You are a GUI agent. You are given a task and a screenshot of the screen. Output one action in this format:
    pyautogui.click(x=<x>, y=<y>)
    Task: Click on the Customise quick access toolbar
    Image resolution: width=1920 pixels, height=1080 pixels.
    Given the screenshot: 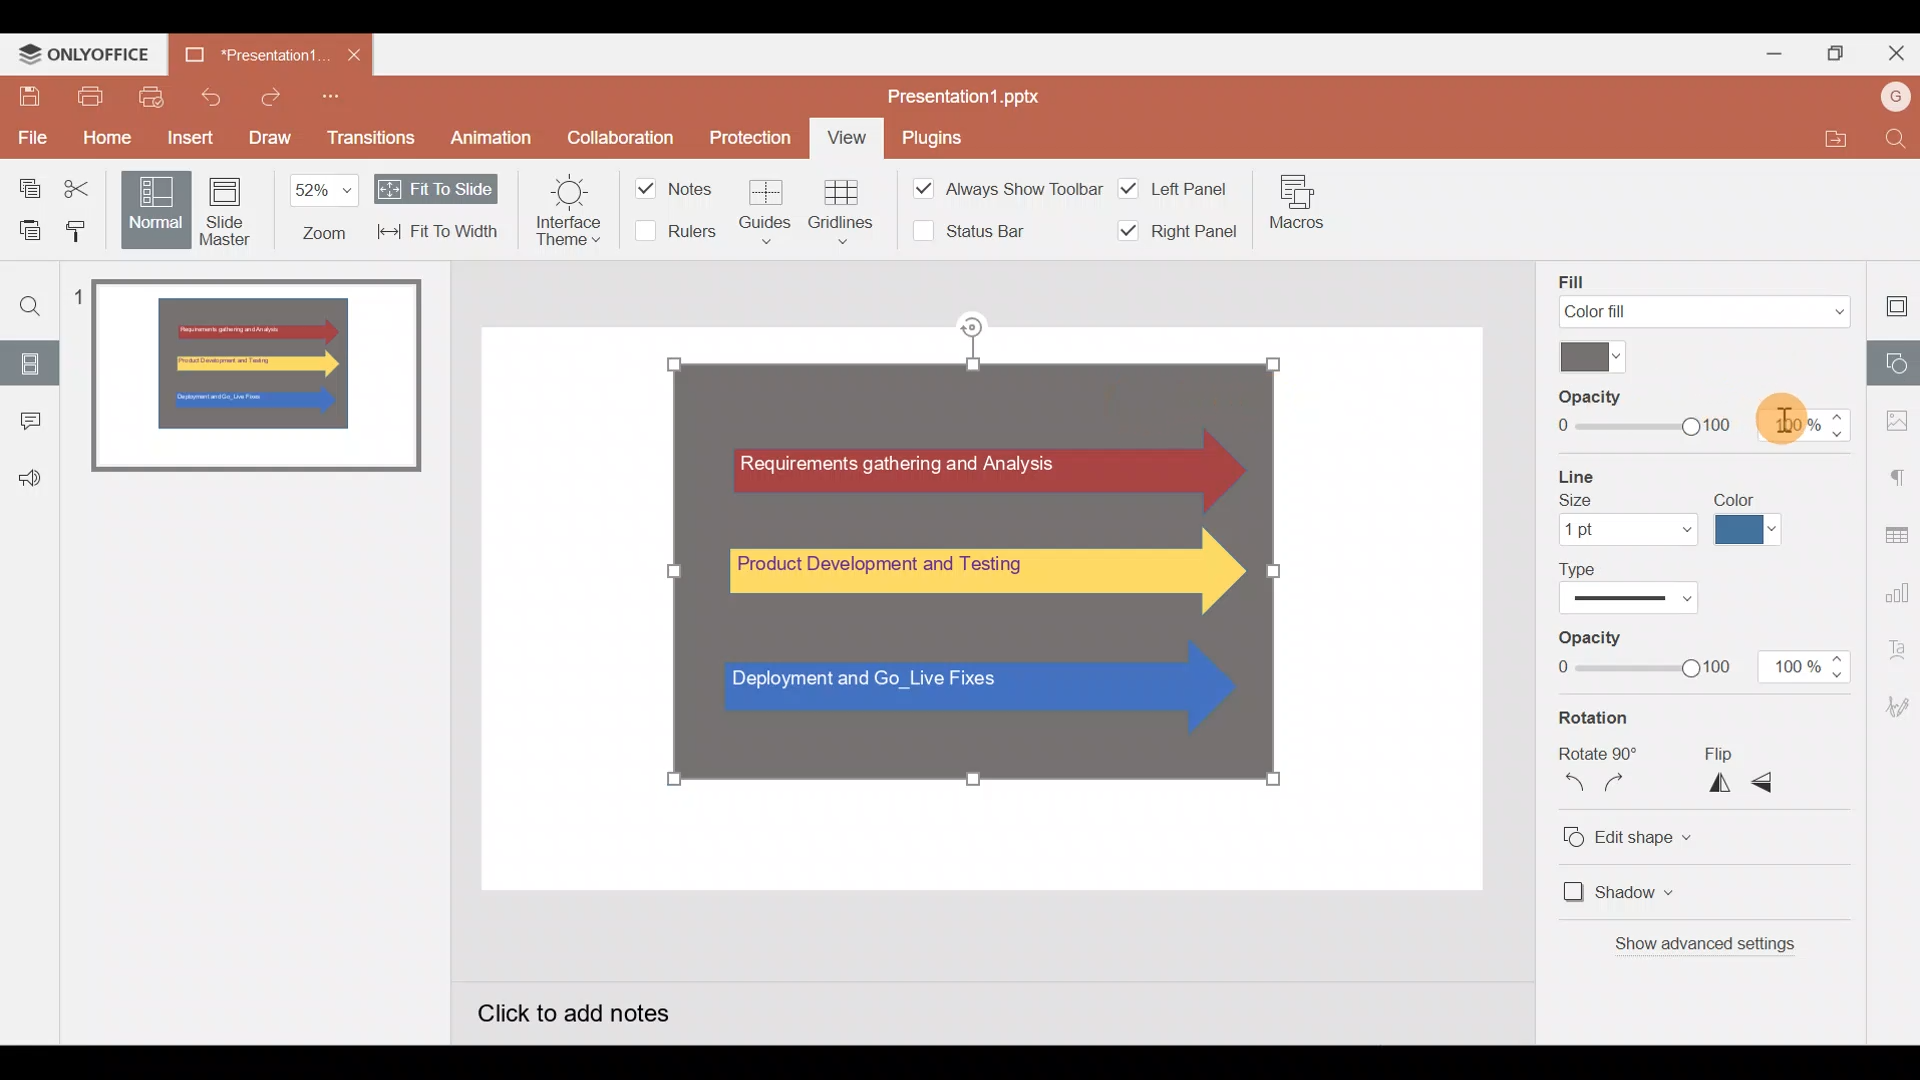 What is the action you would take?
    pyautogui.click(x=331, y=96)
    